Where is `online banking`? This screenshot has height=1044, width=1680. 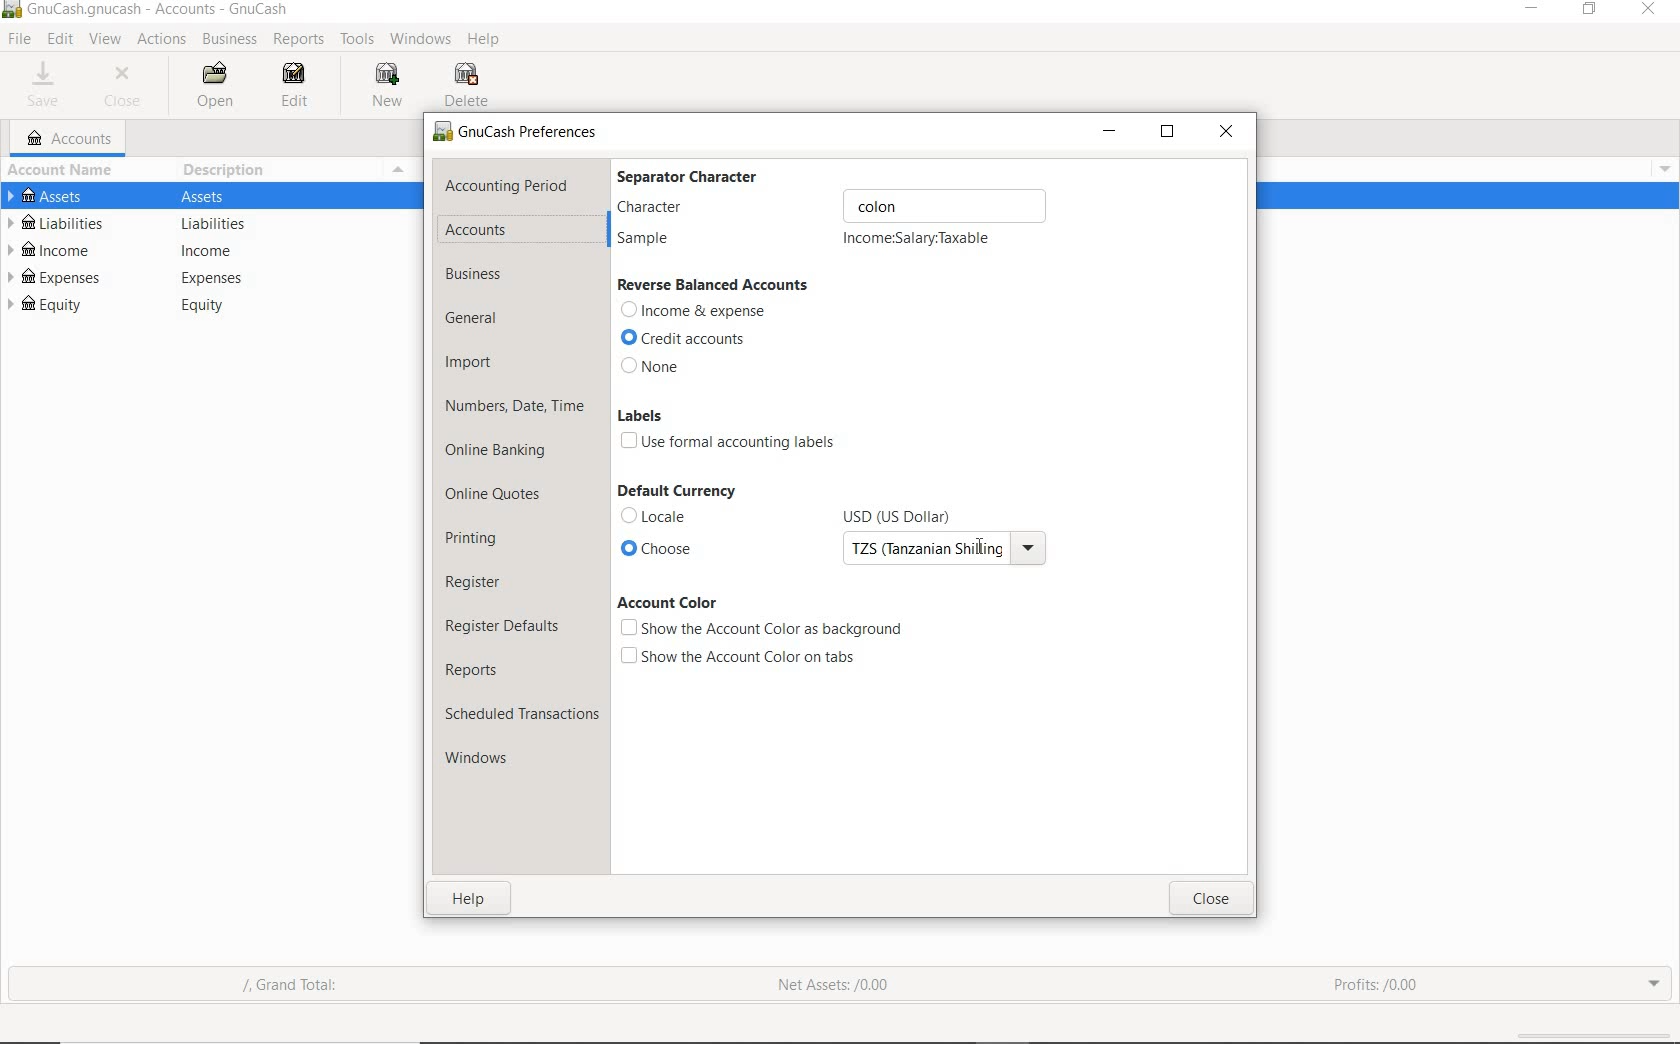 online banking is located at coordinates (500, 454).